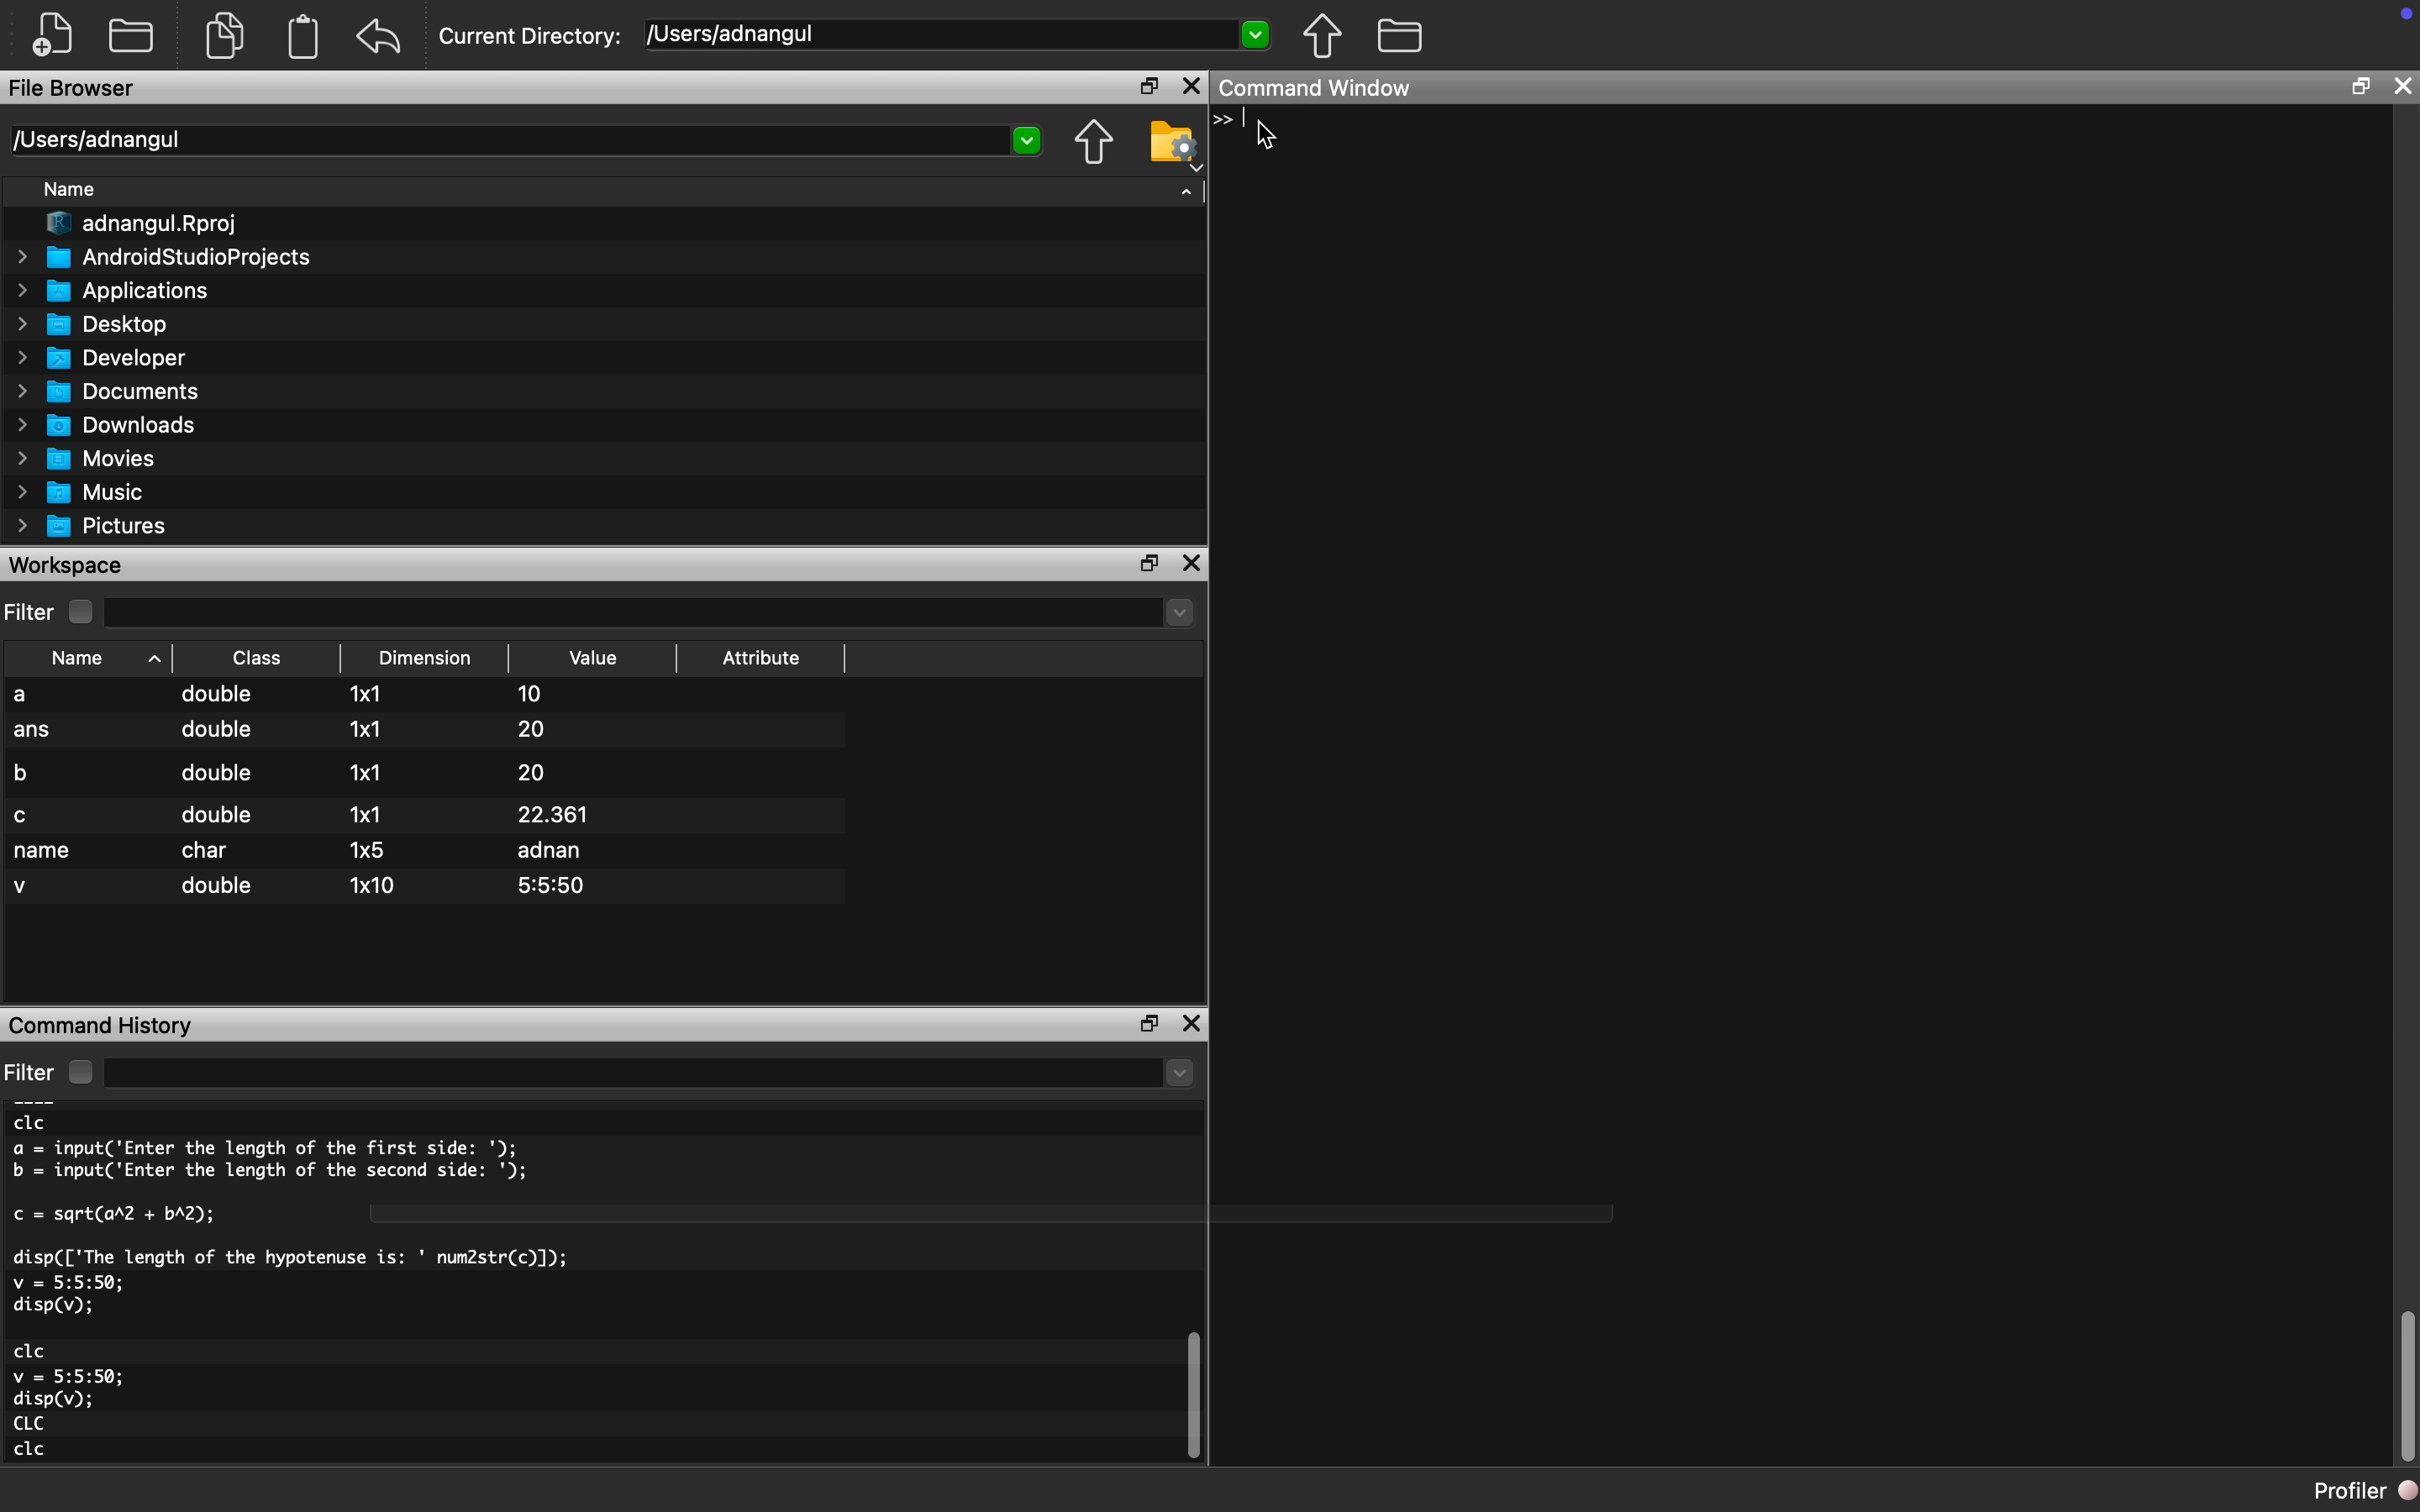  Describe the element at coordinates (97, 324) in the screenshot. I see `> [BB Desktop` at that location.